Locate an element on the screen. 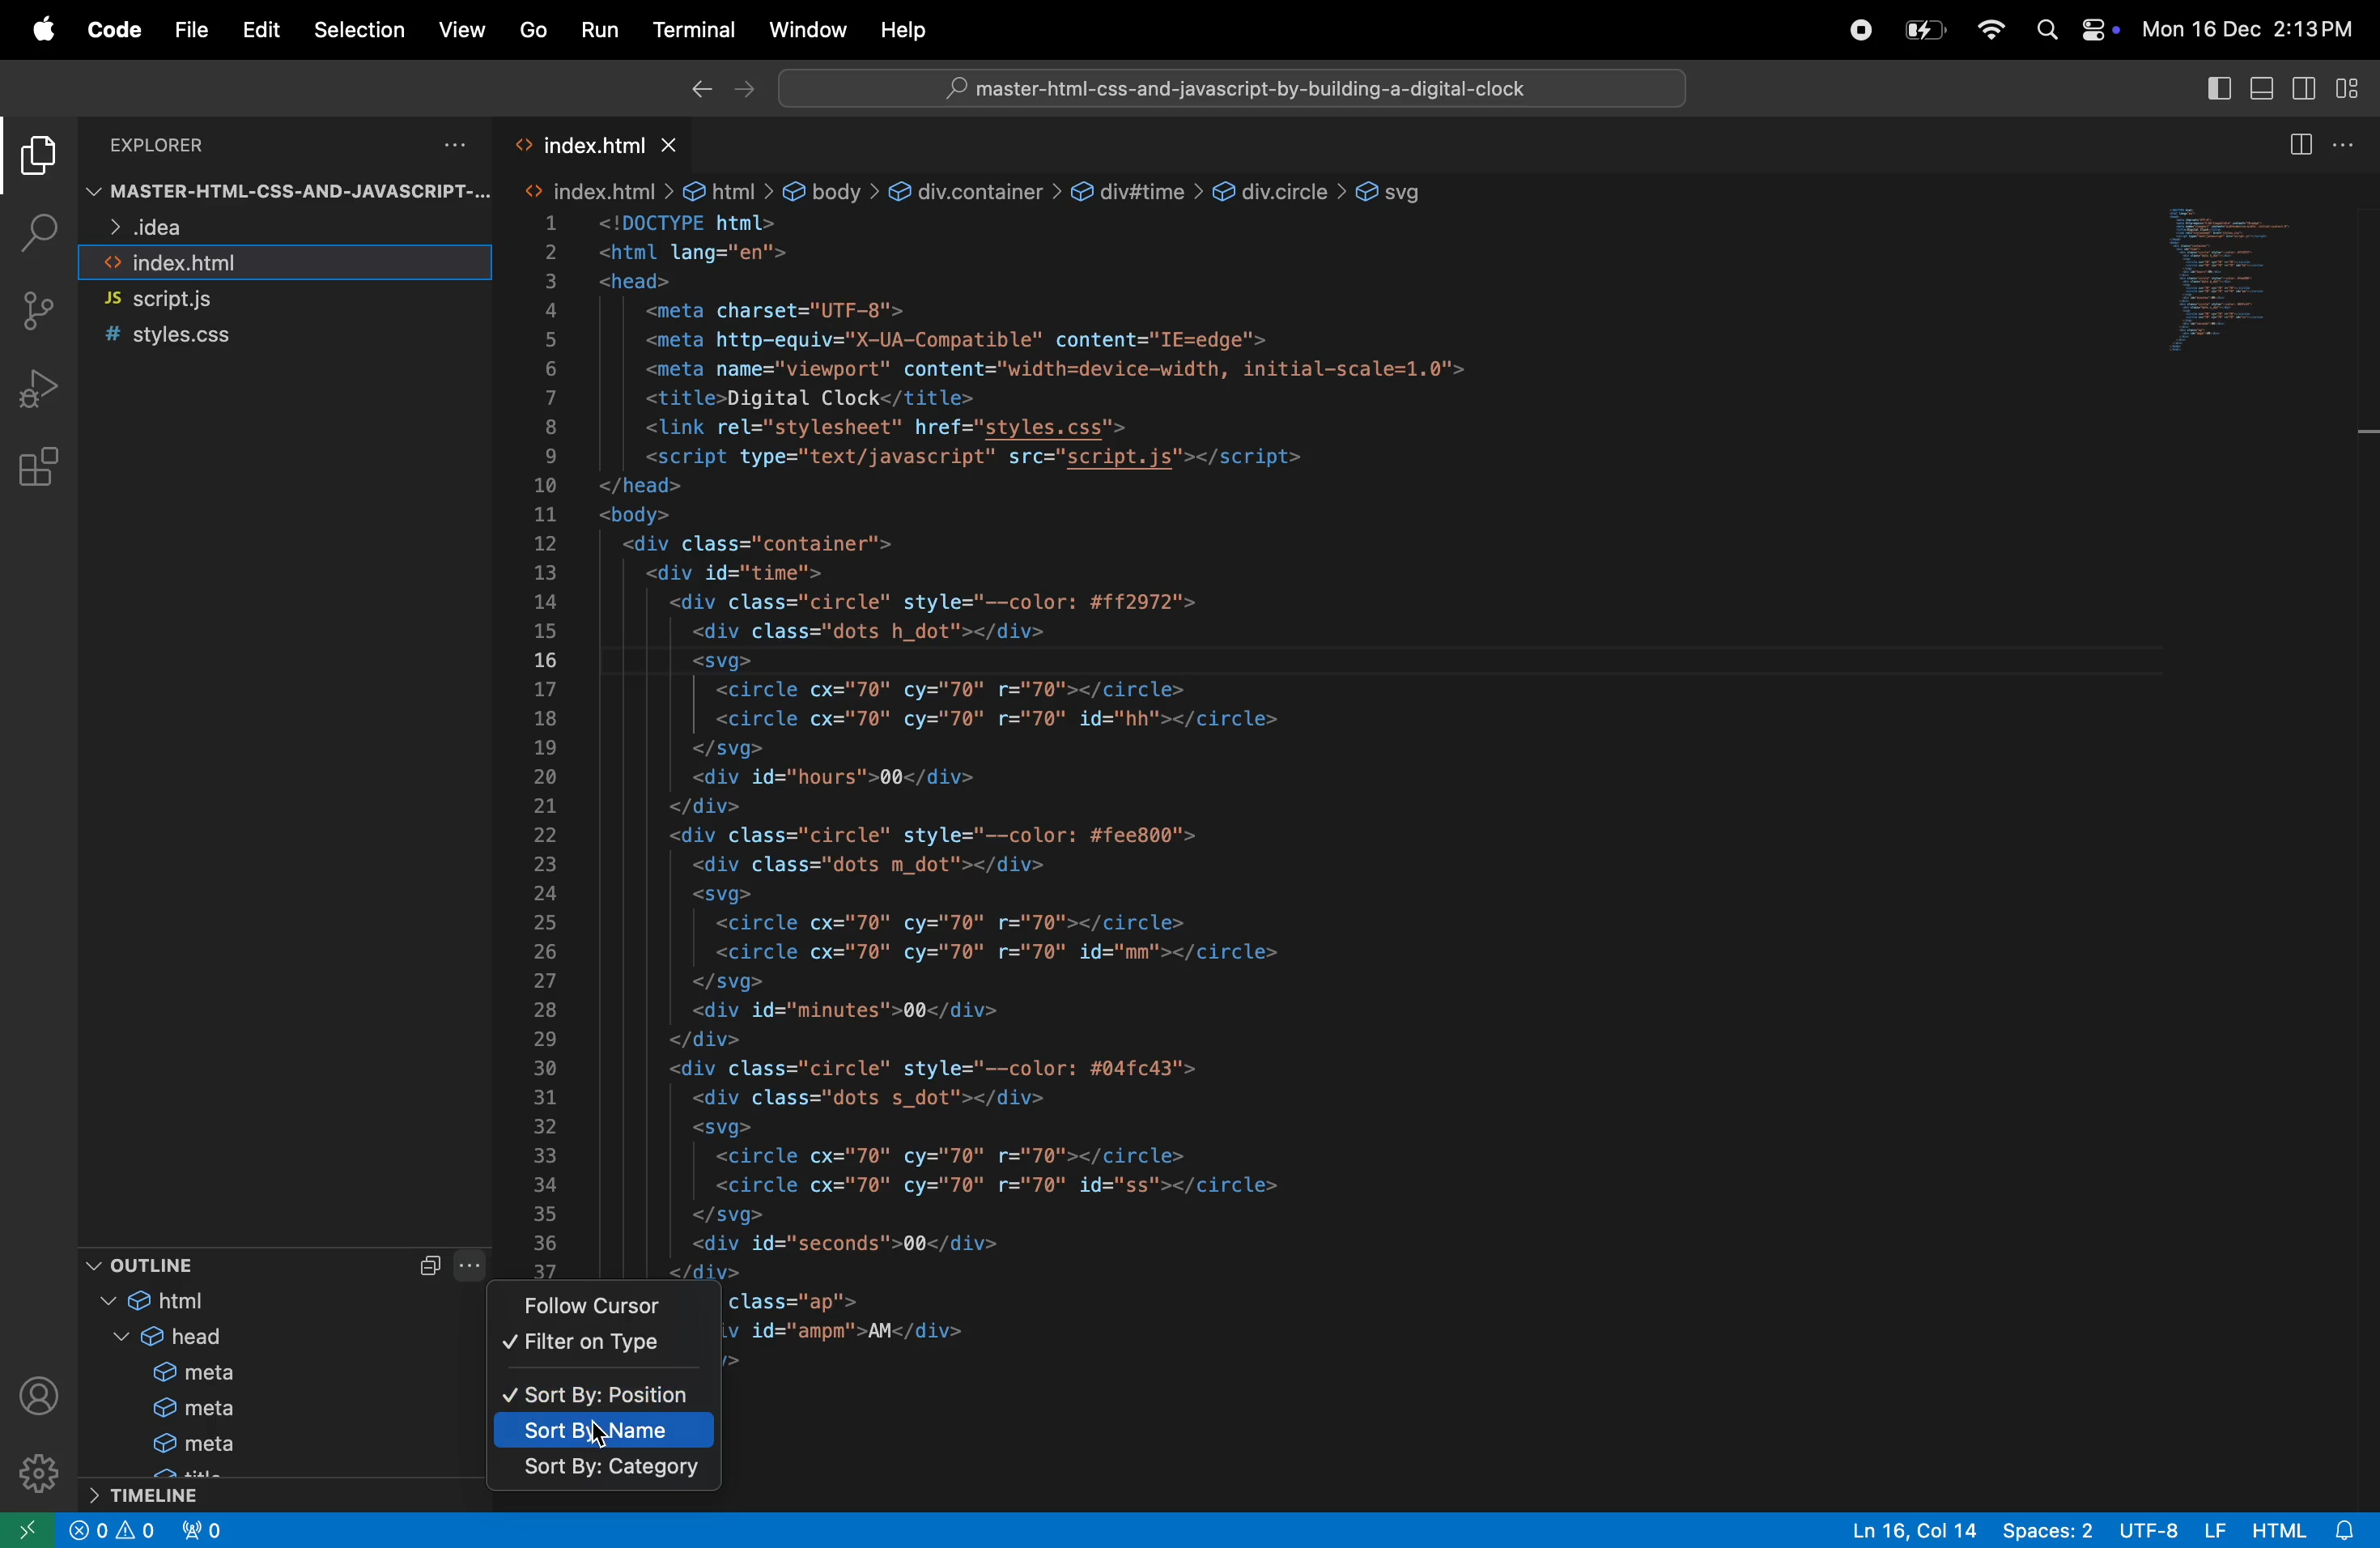  source control is located at coordinates (38, 311).